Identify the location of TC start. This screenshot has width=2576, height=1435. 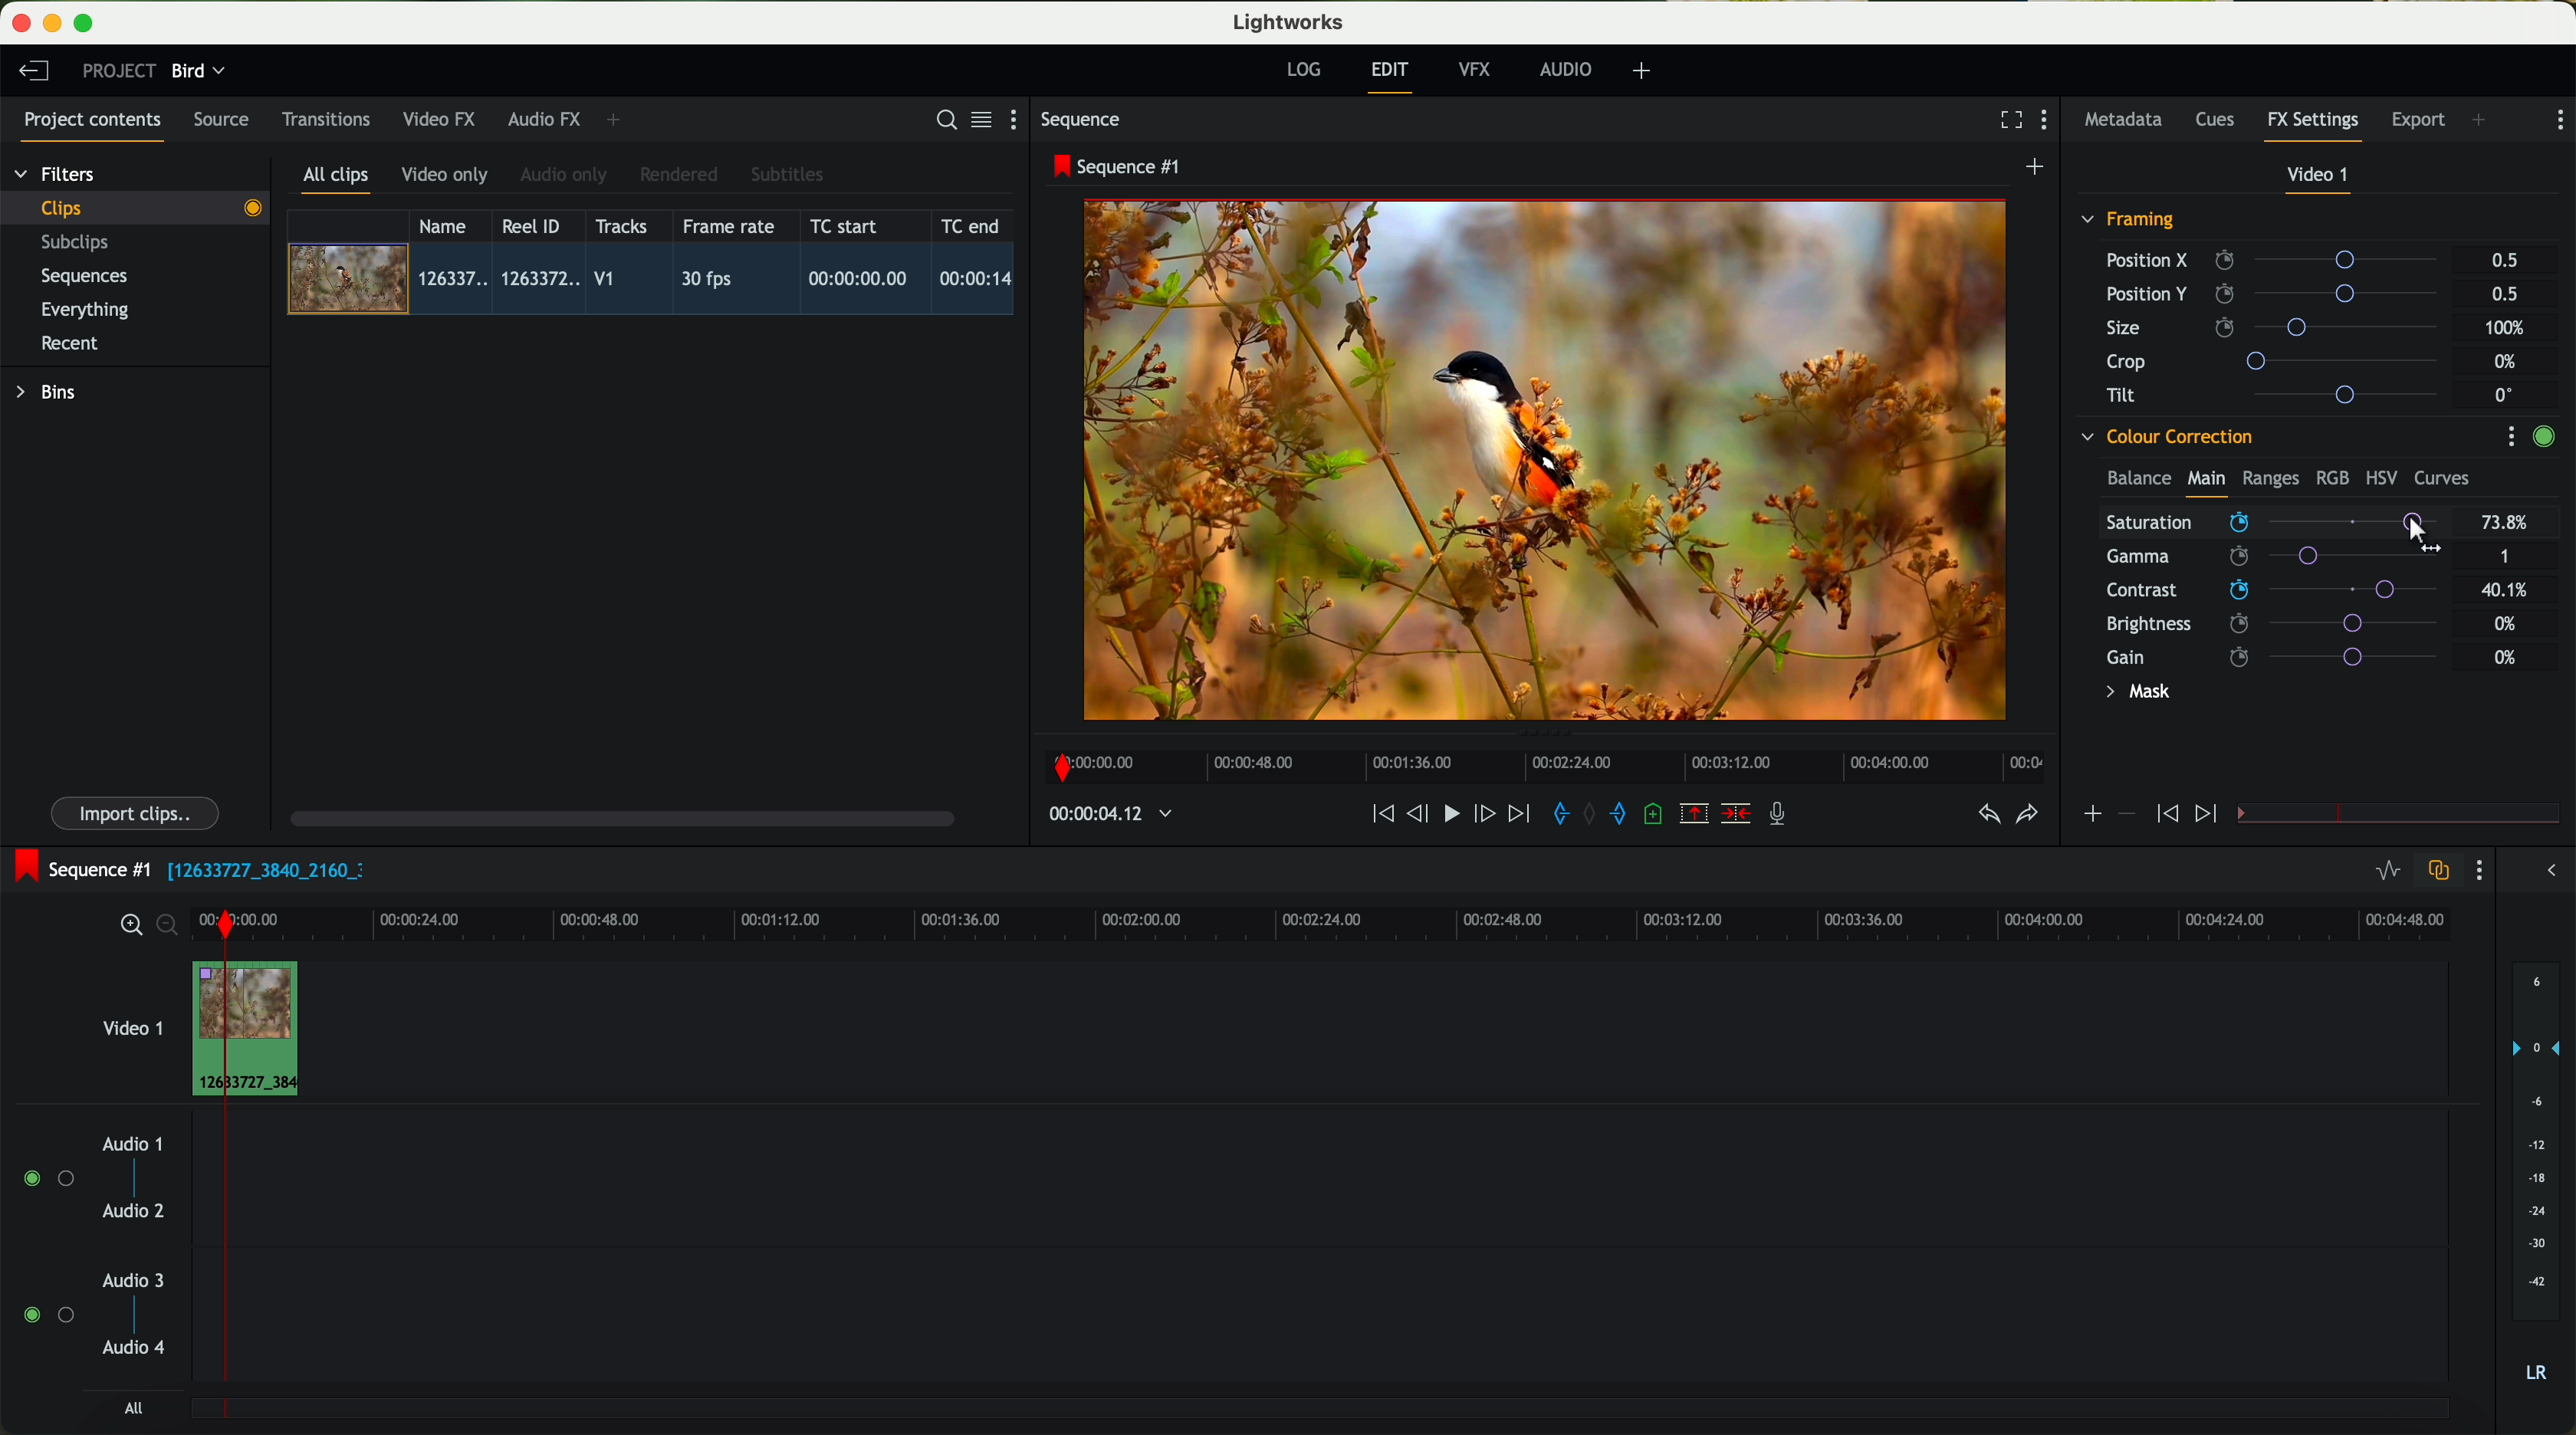
(846, 225).